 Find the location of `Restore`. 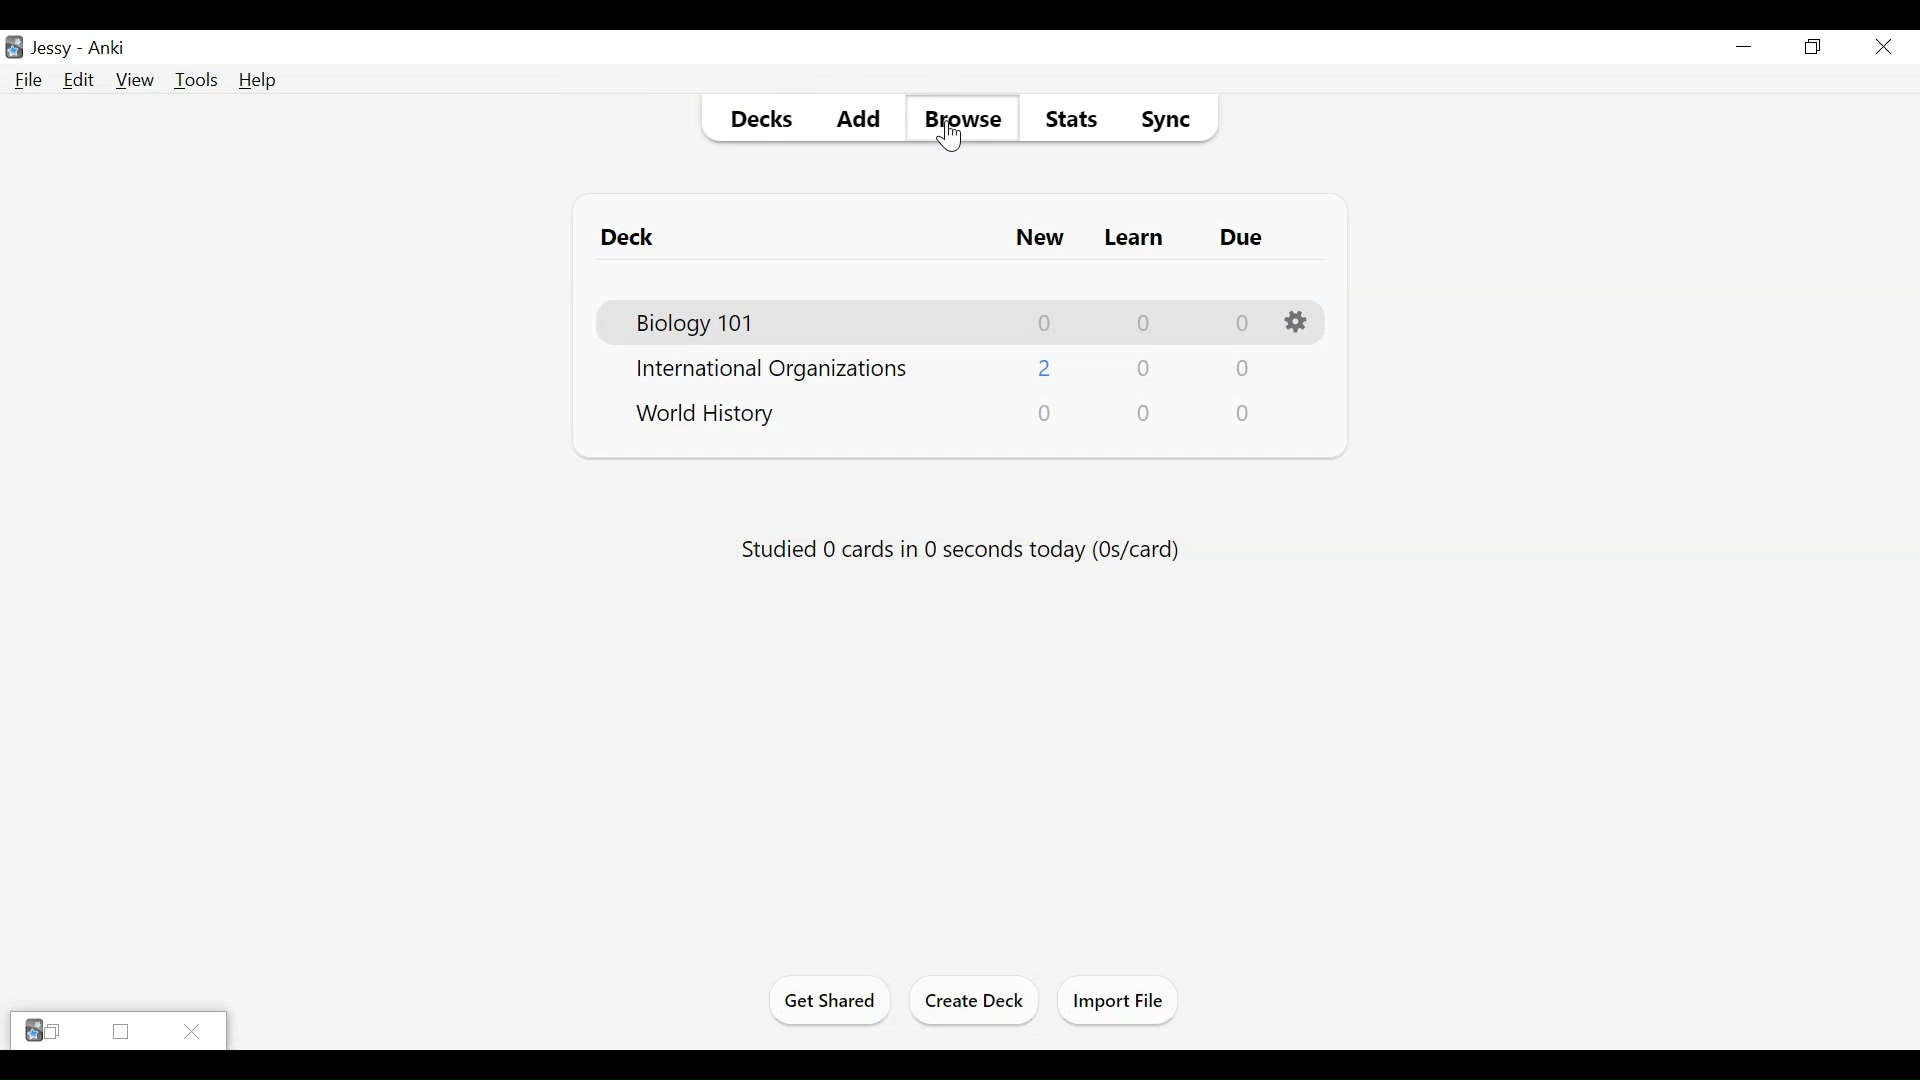

Restore is located at coordinates (119, 1032).